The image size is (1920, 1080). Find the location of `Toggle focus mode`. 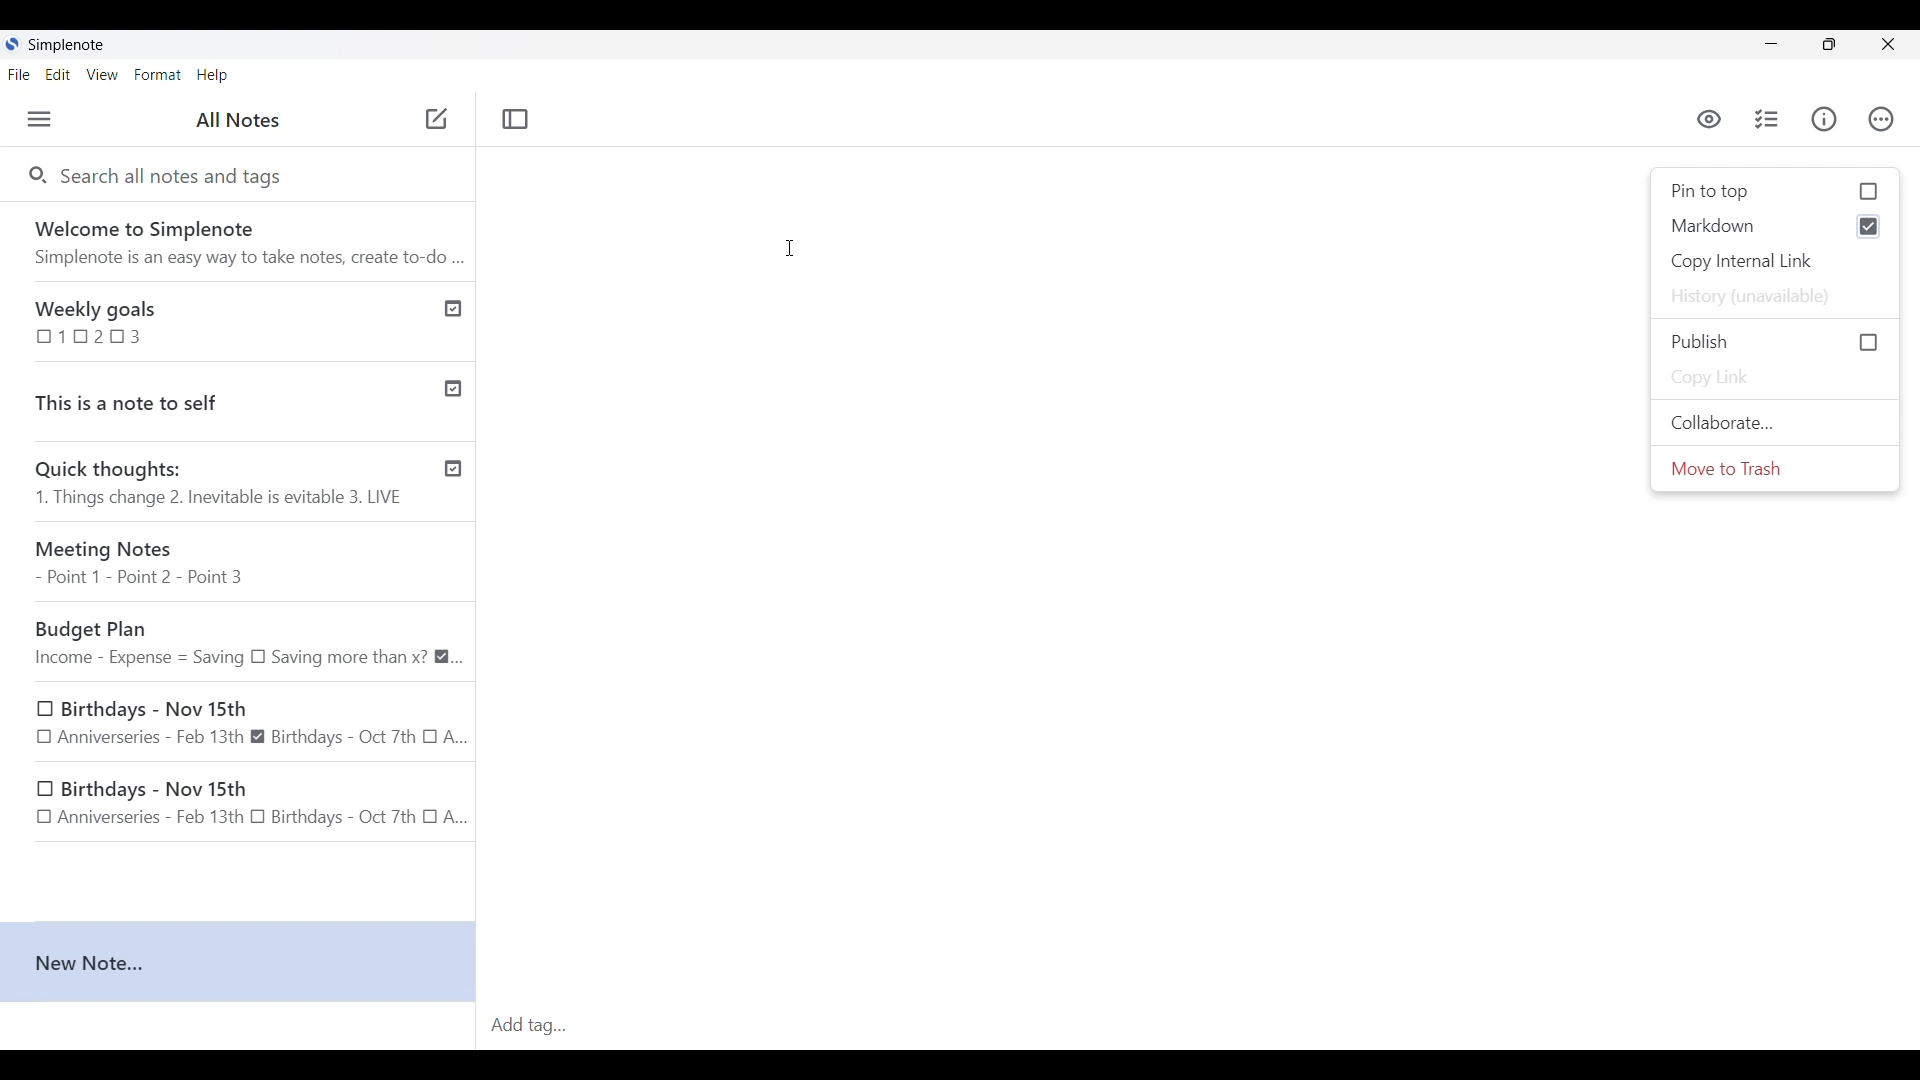

Toggle focus mode is located at coordinates (517, 120).